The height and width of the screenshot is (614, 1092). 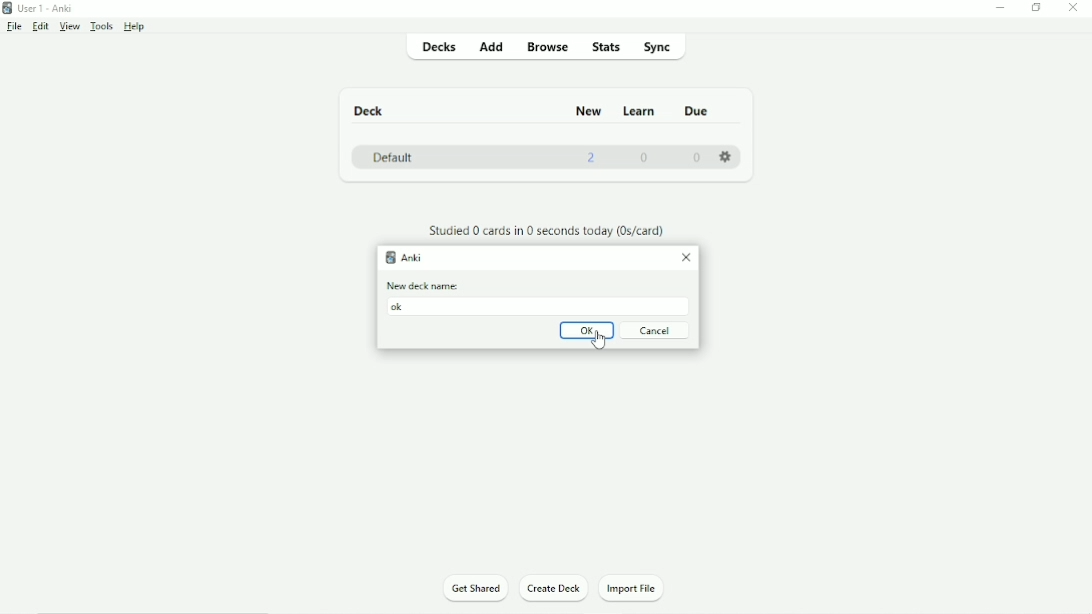 What do you see at coordinates (491, 46) in the screenshot?
I see `Add` at bounding box center [491, 46].